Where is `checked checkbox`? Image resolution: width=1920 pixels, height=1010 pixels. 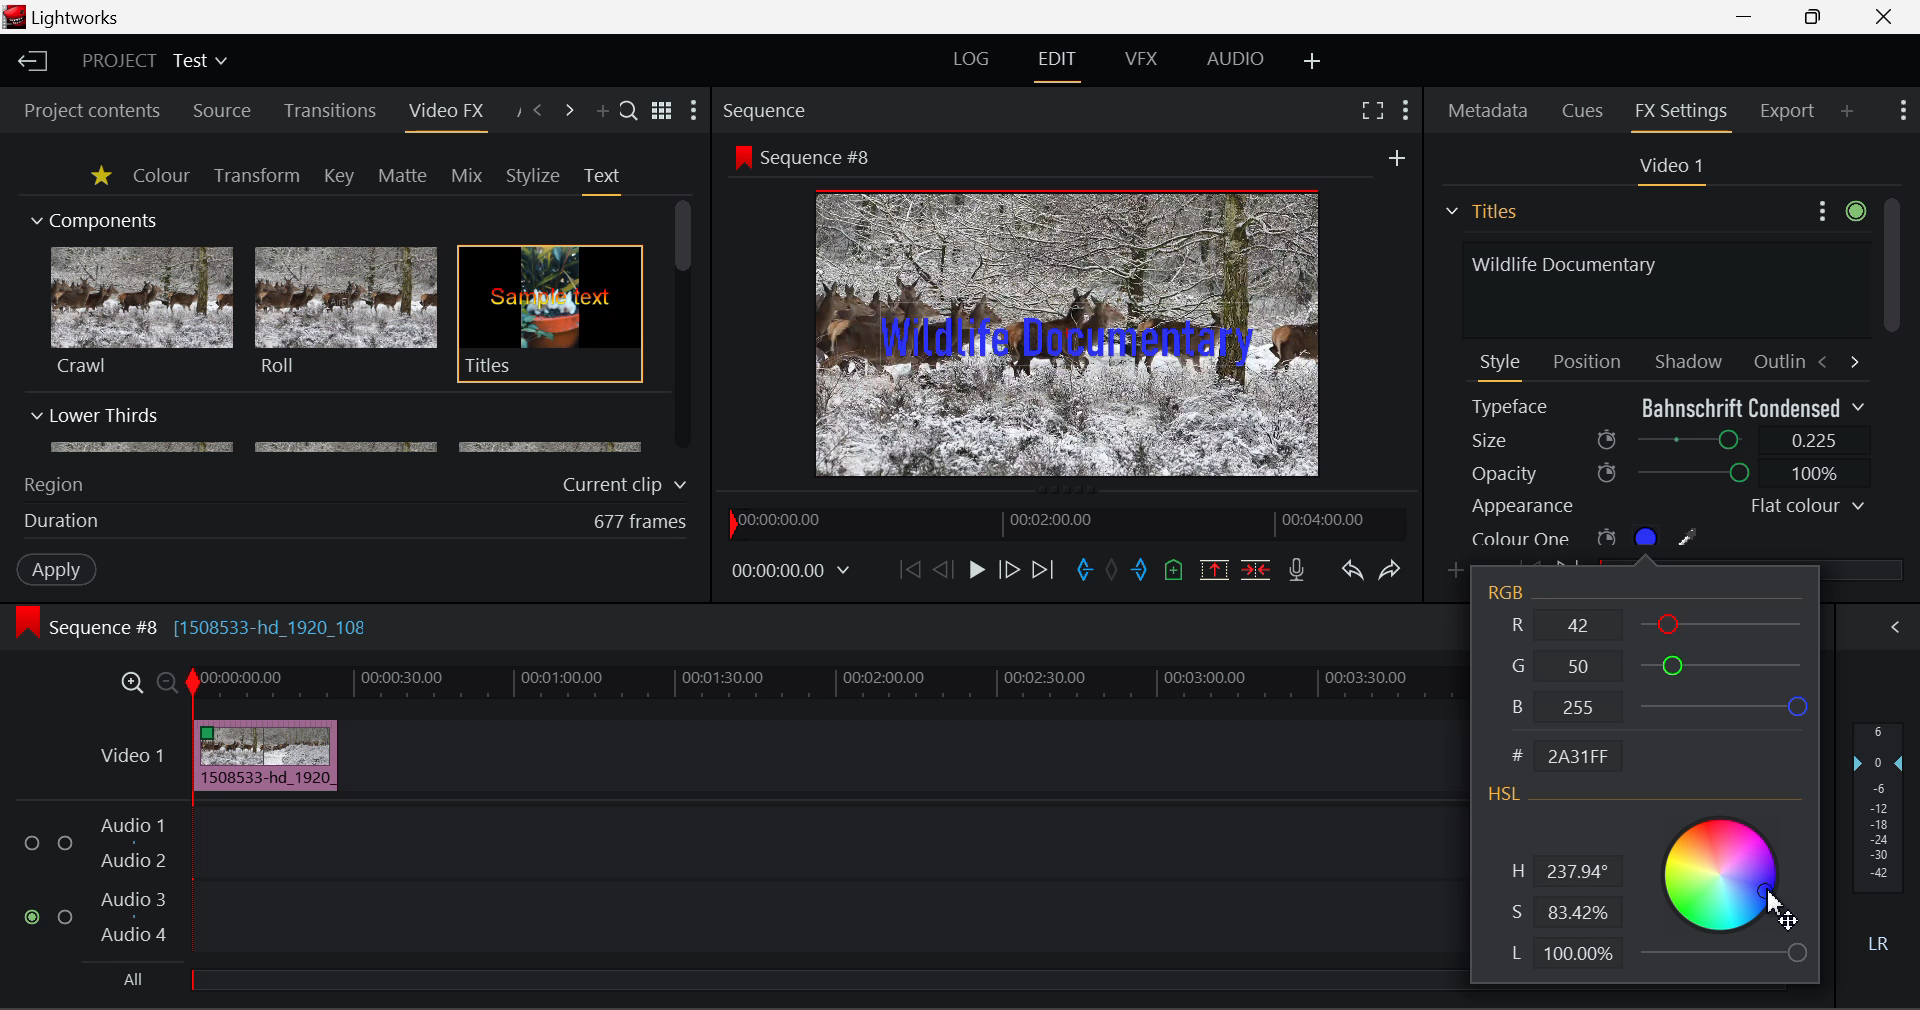
checked checkbox is located at coordinates (35, 918).